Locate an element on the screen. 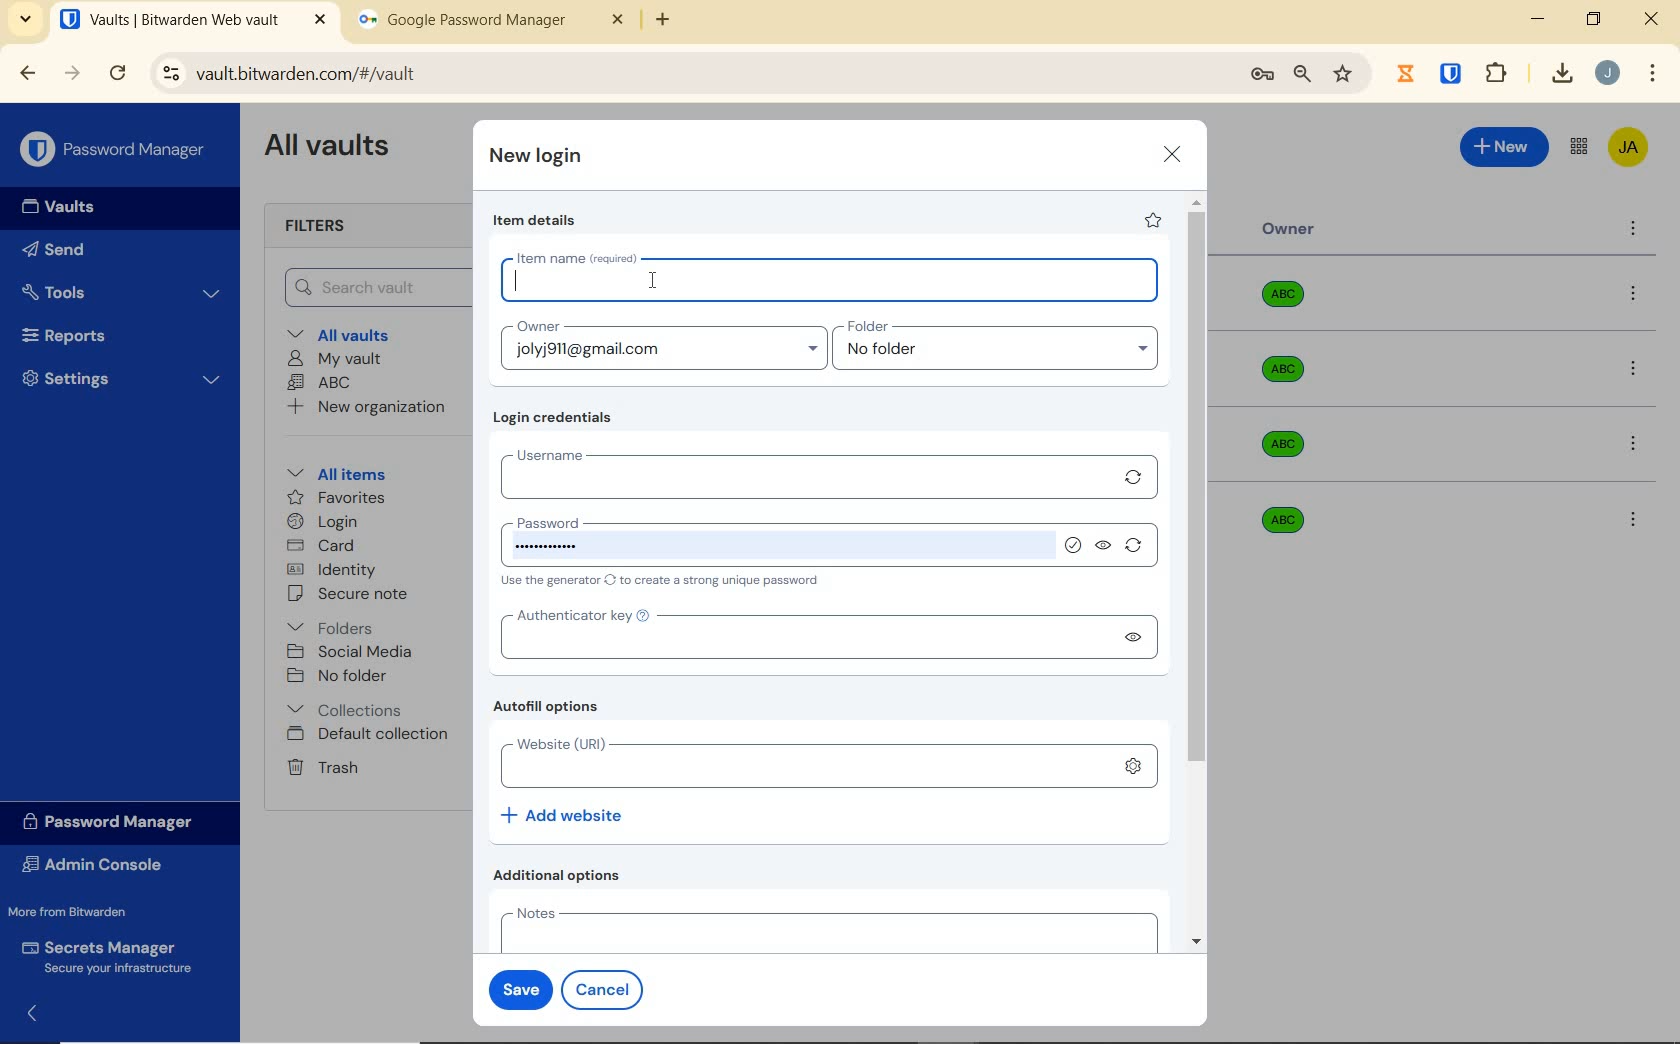 The image size is (1680, 1044). toggle between admin console and password manager is located at coordinates (1577, 148).